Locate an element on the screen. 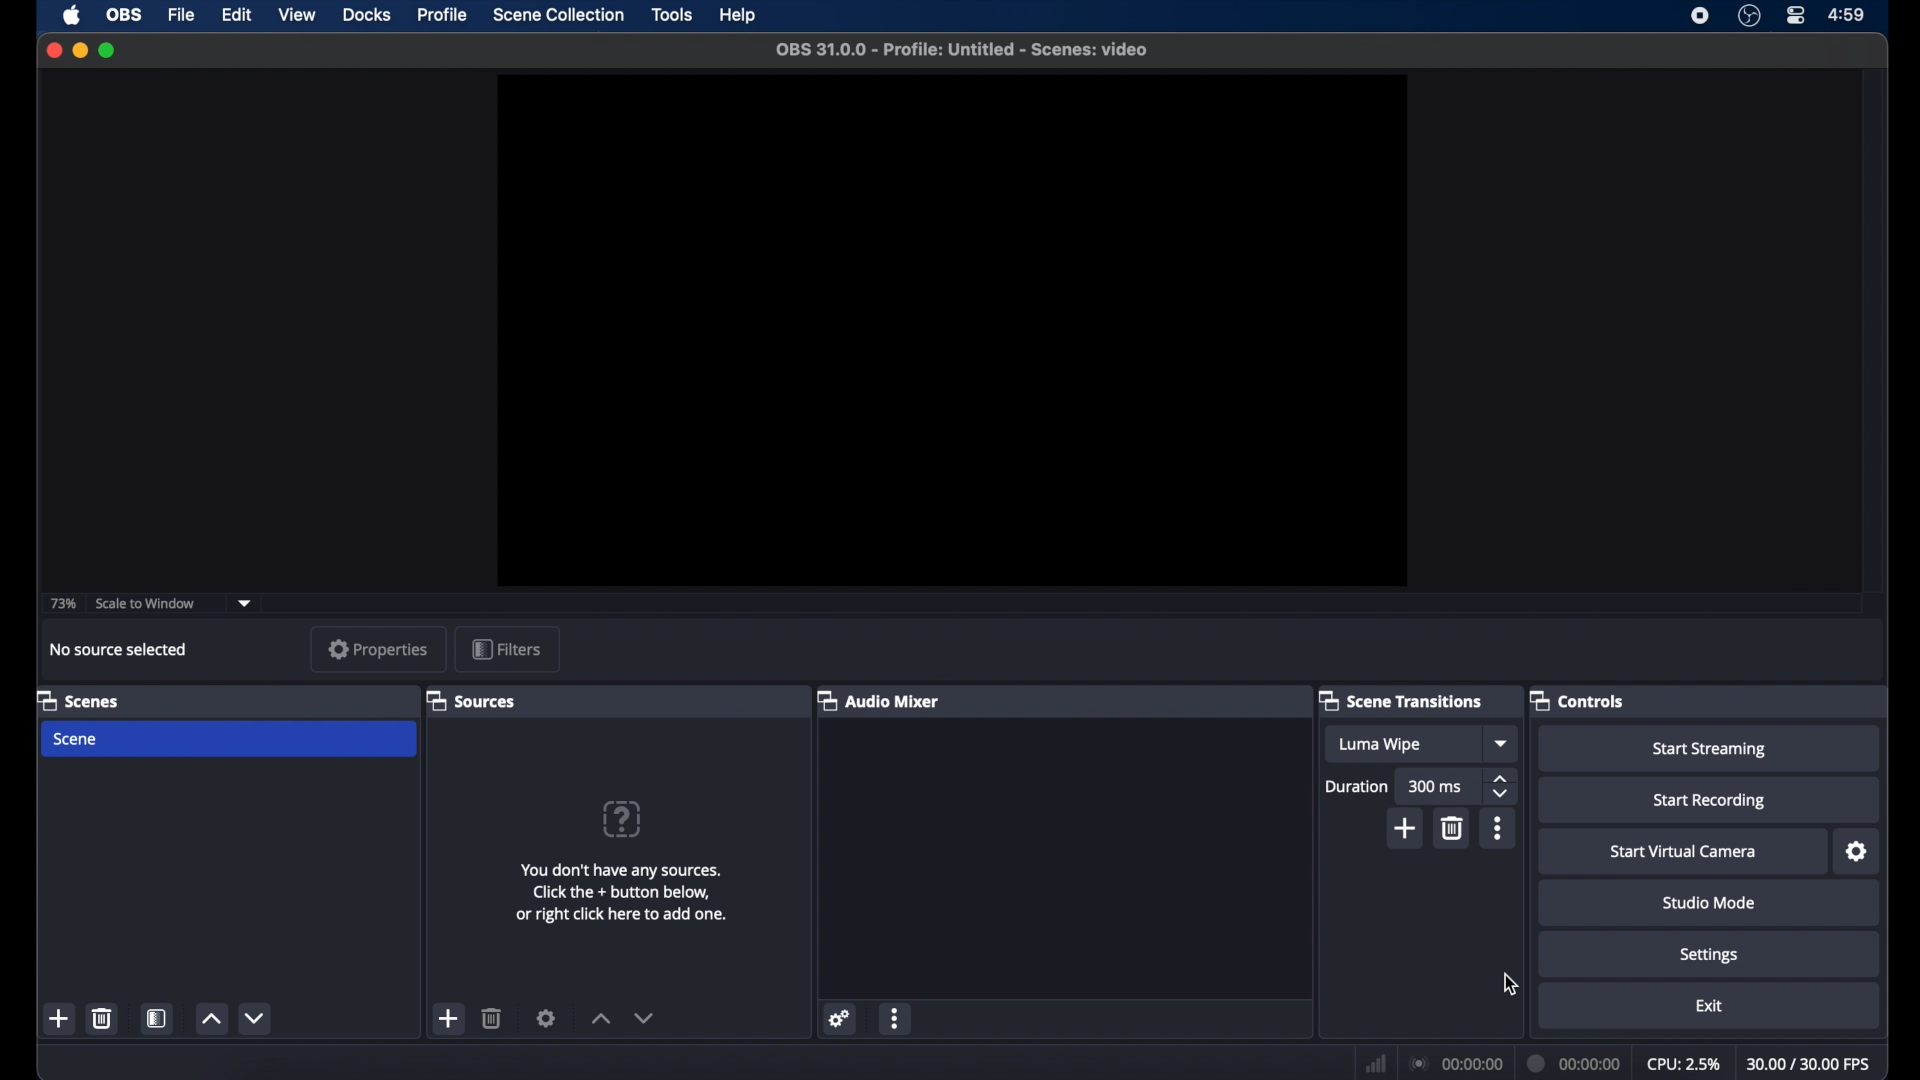 This screenshot has width=1920, height=1080. audio mixer is located at coordinates (880, 700).